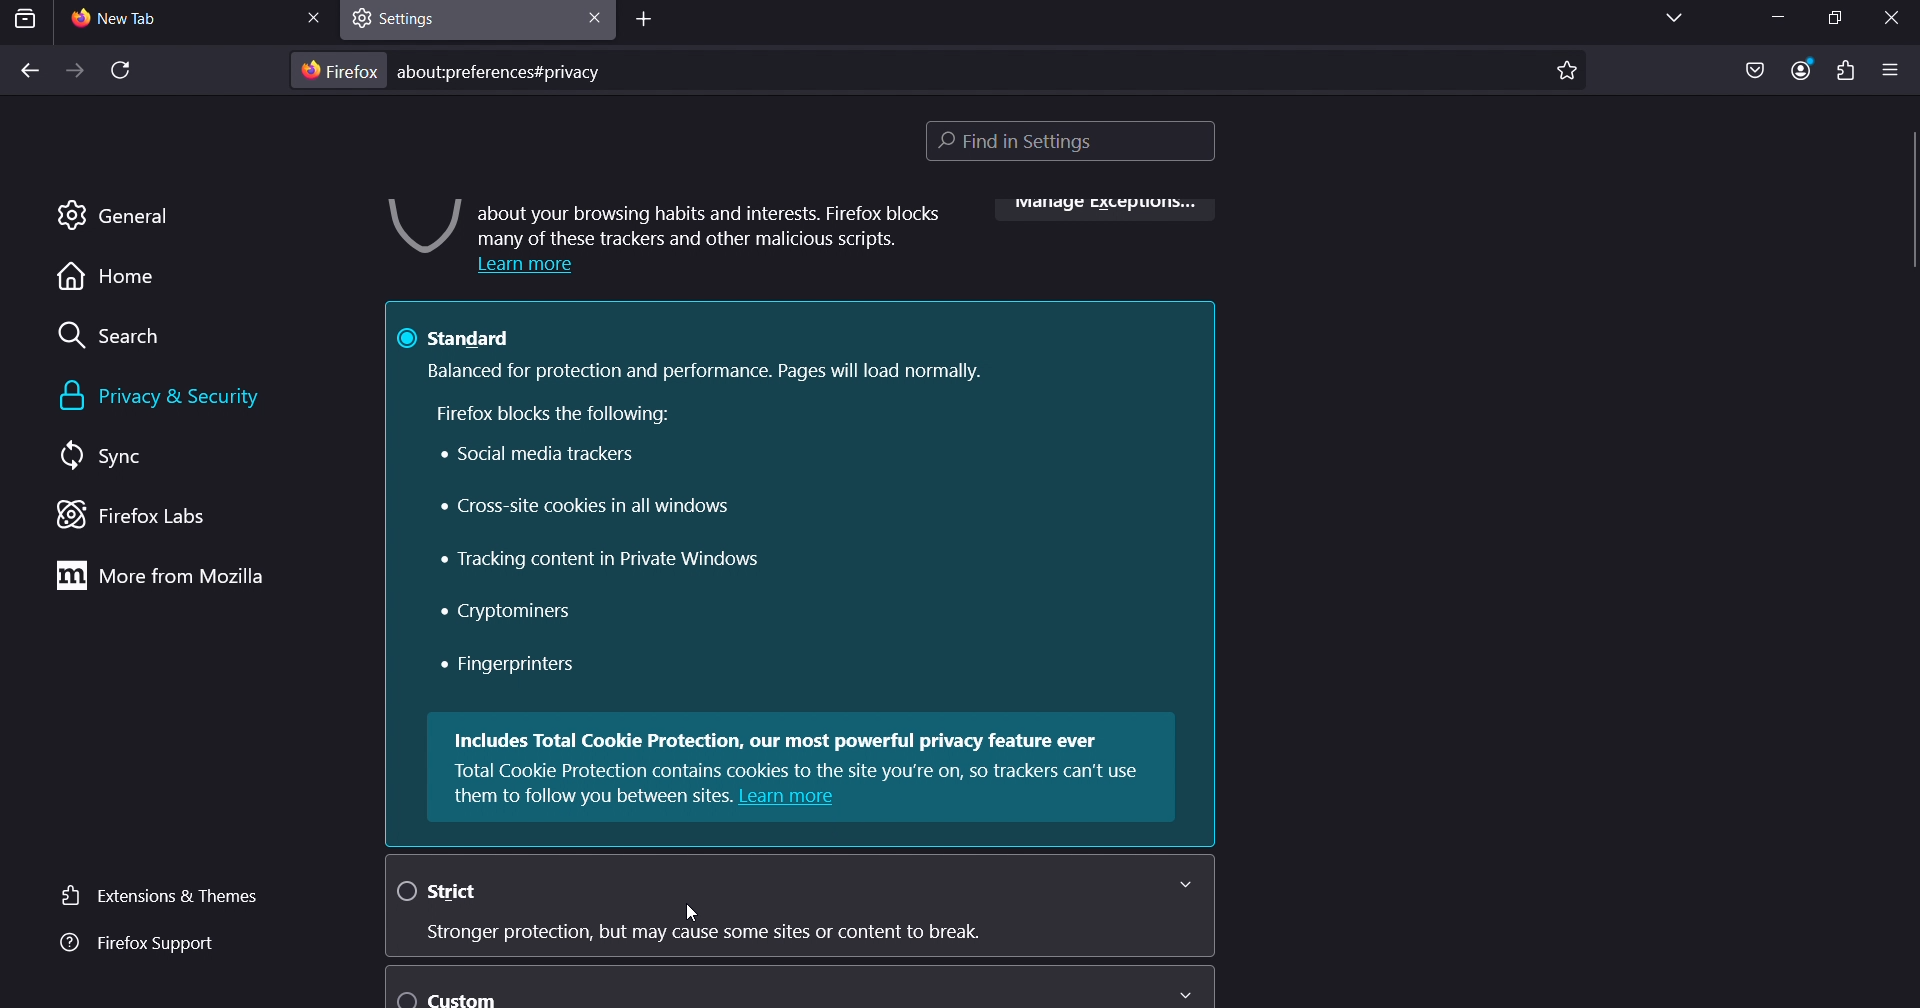 This screenshot has width=1920, height=1008. Describe the element at coordinates (510, 70) in the screenshot. I see `about:preferences#privacy` at that location.